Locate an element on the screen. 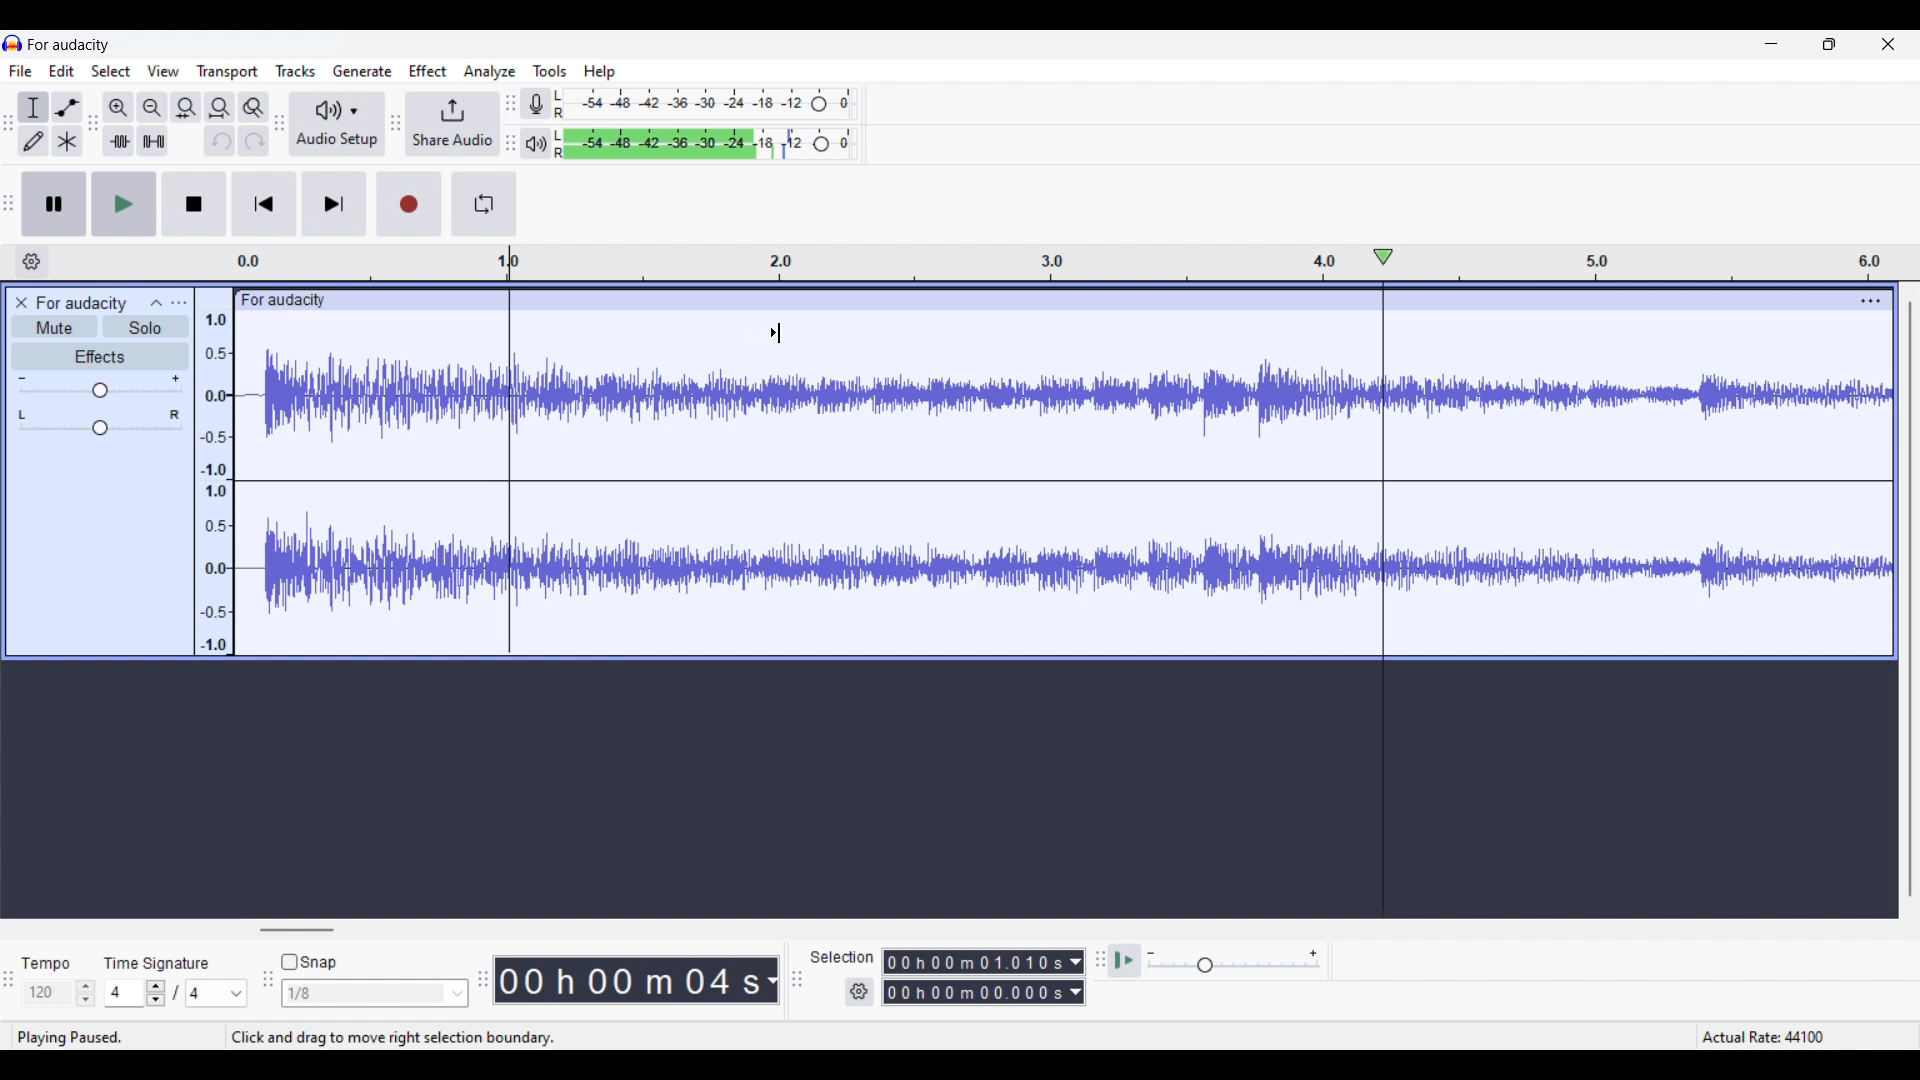 The height and width of the screenshot is (1080, 1920). playing paused is located at coordinates (86, 1035).